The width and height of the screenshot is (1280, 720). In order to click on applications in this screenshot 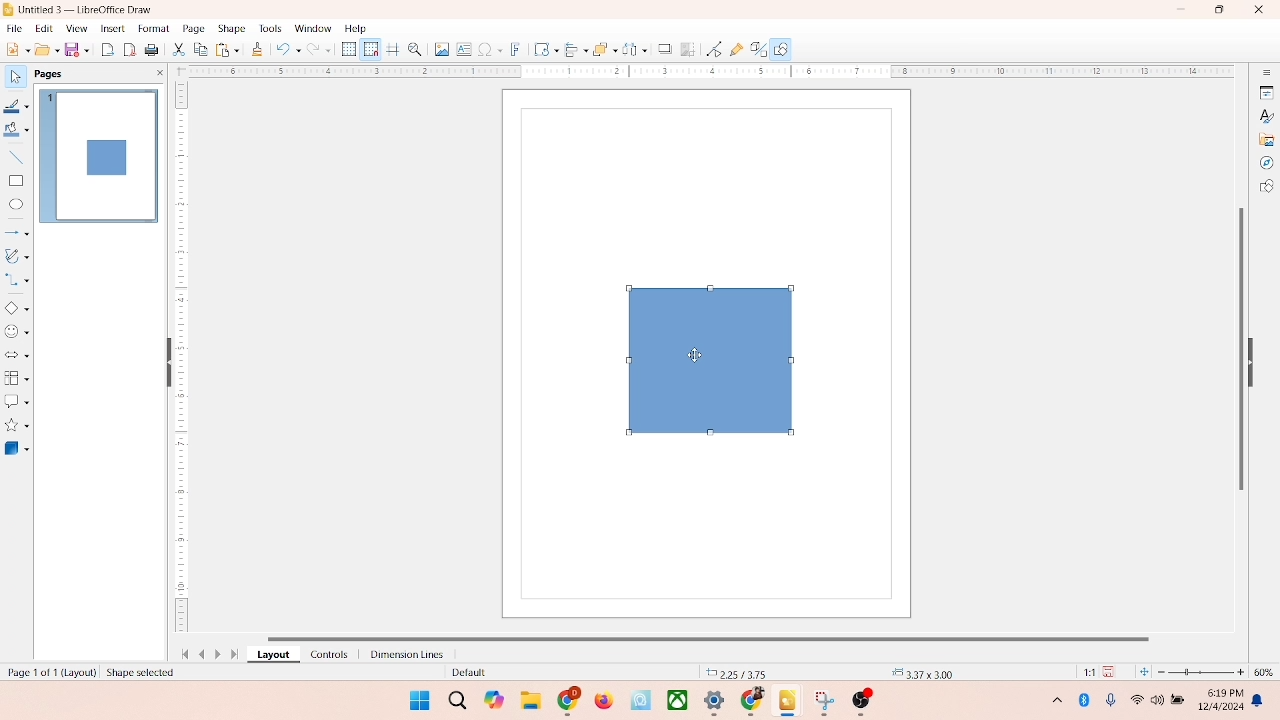, I will do `click(721, 702)`.